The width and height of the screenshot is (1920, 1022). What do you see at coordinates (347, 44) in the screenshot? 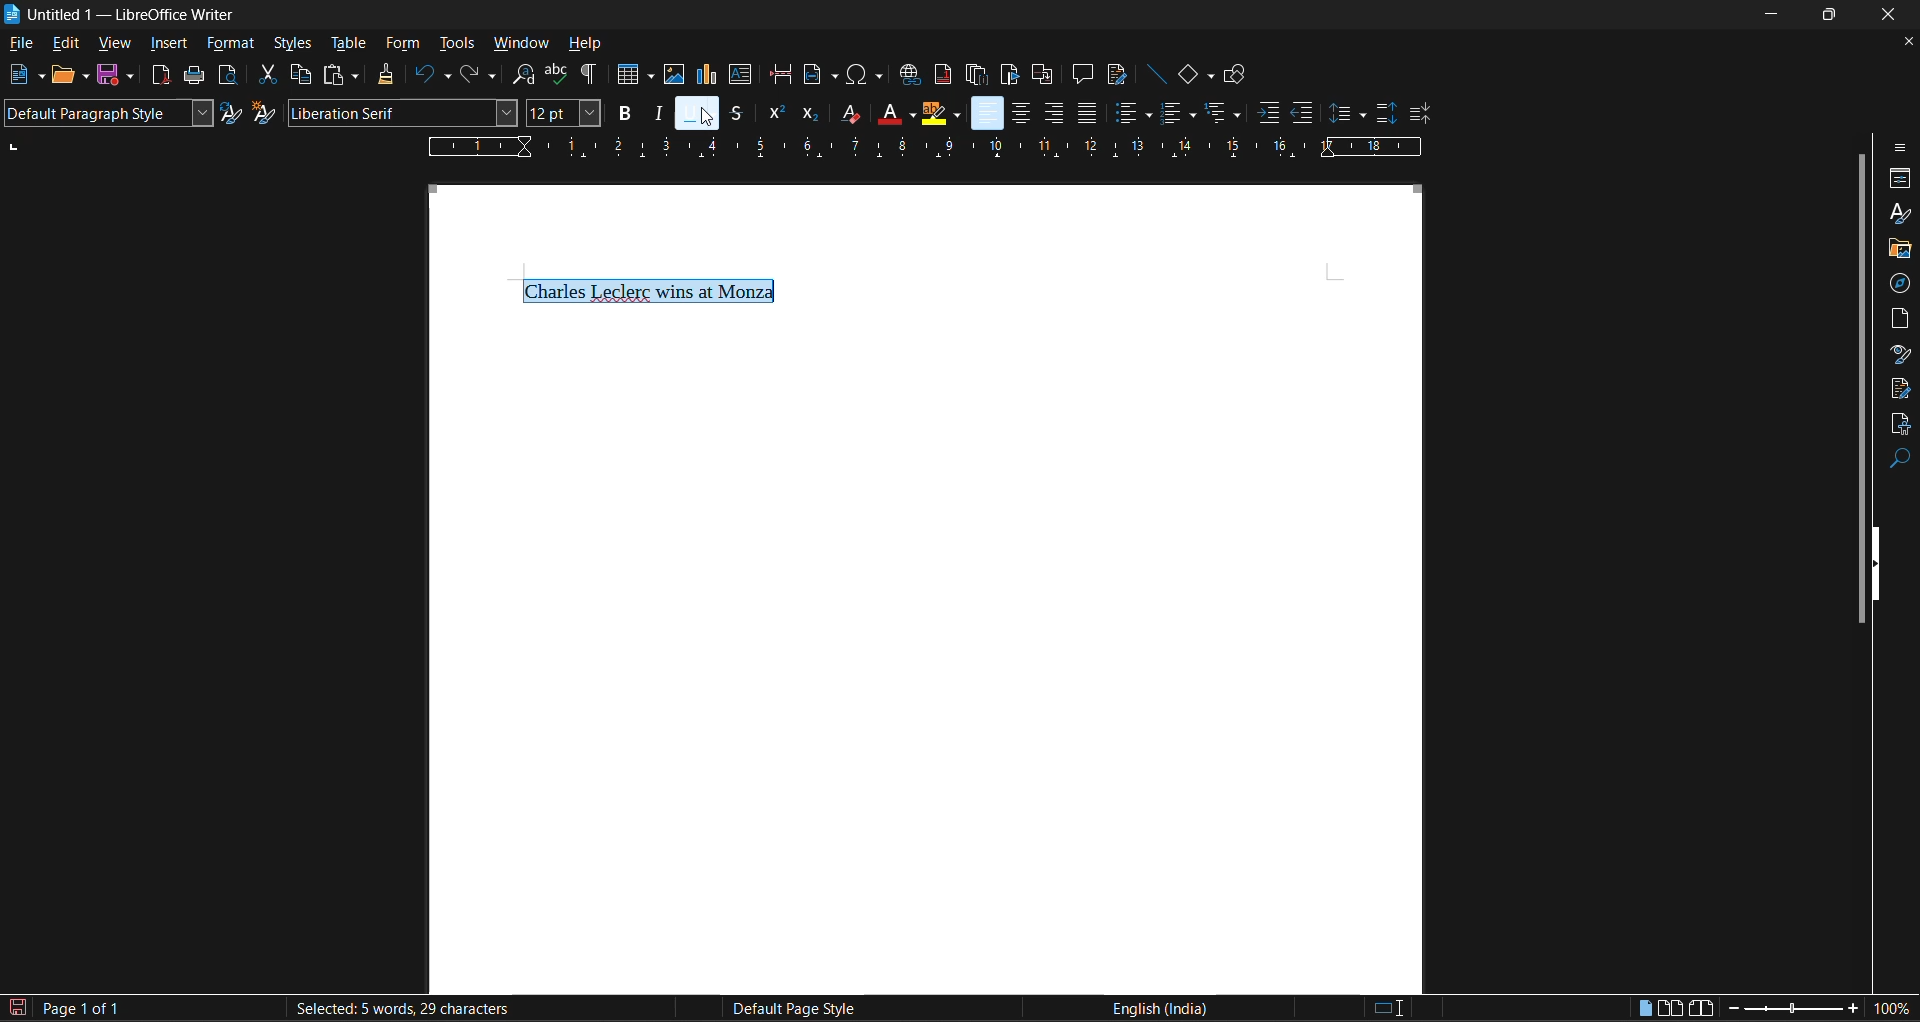
I see `table` at bounding box center [347, 44].